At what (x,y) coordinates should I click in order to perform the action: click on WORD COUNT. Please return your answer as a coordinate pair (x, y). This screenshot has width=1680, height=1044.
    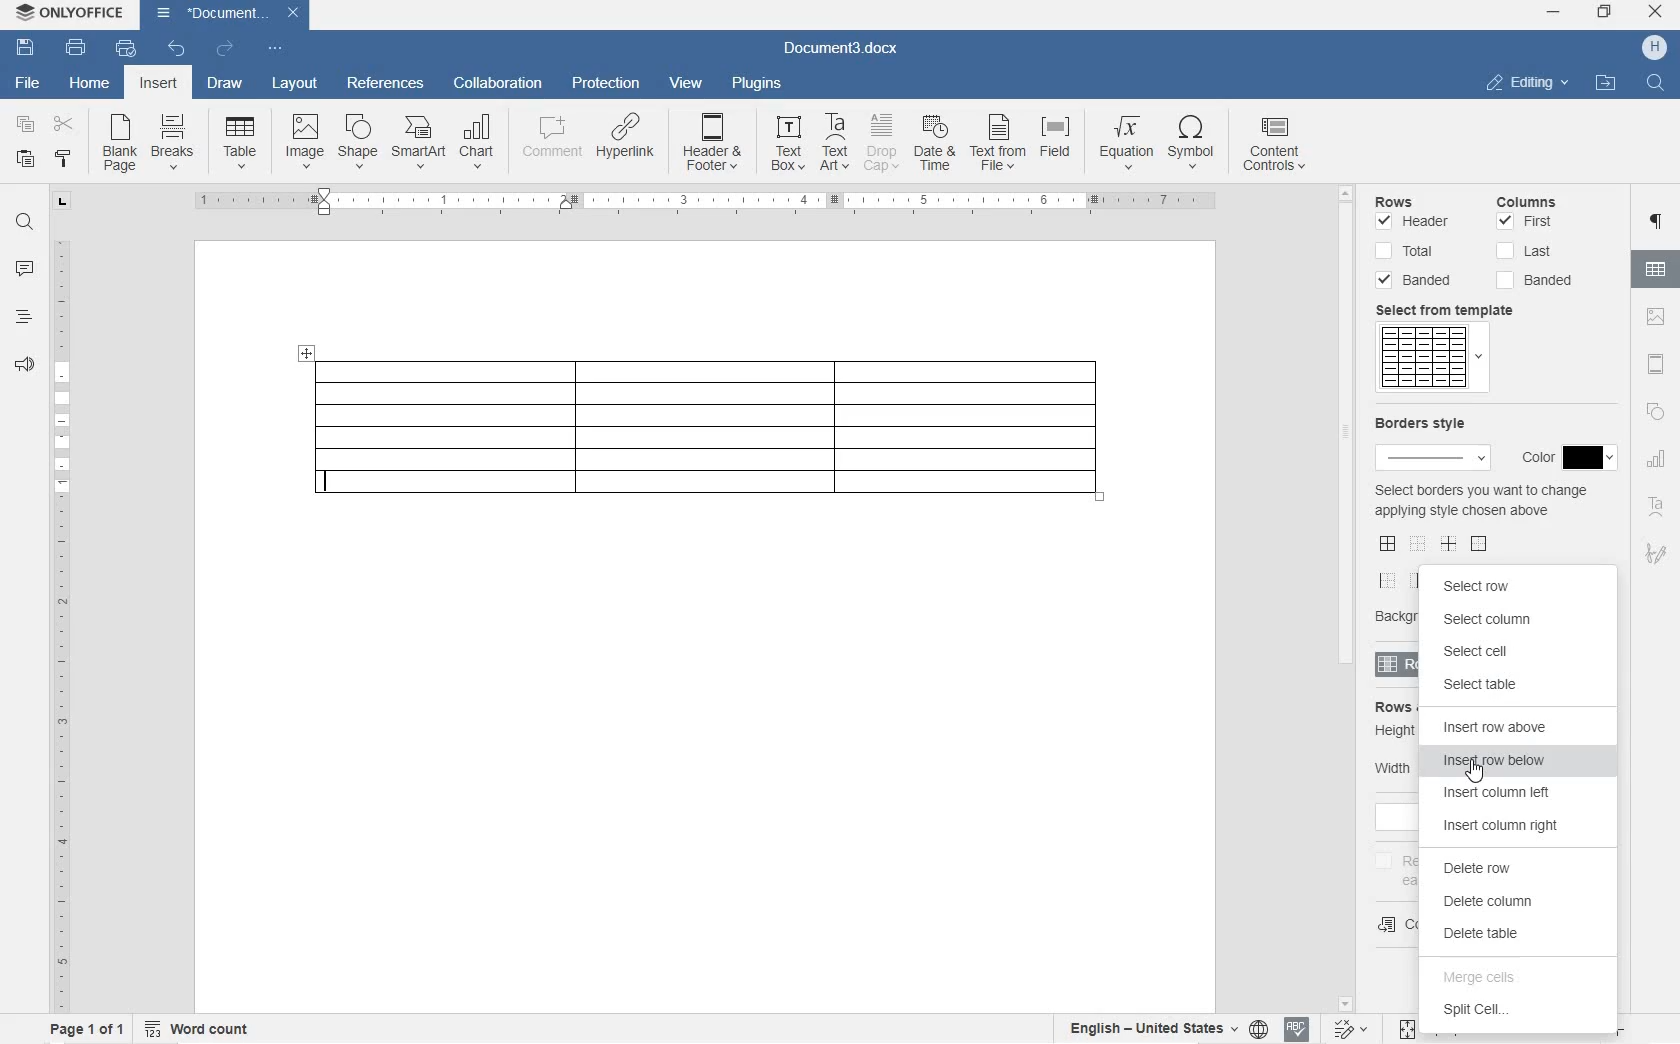
    Looking at the image, I should click on (197, 1026).